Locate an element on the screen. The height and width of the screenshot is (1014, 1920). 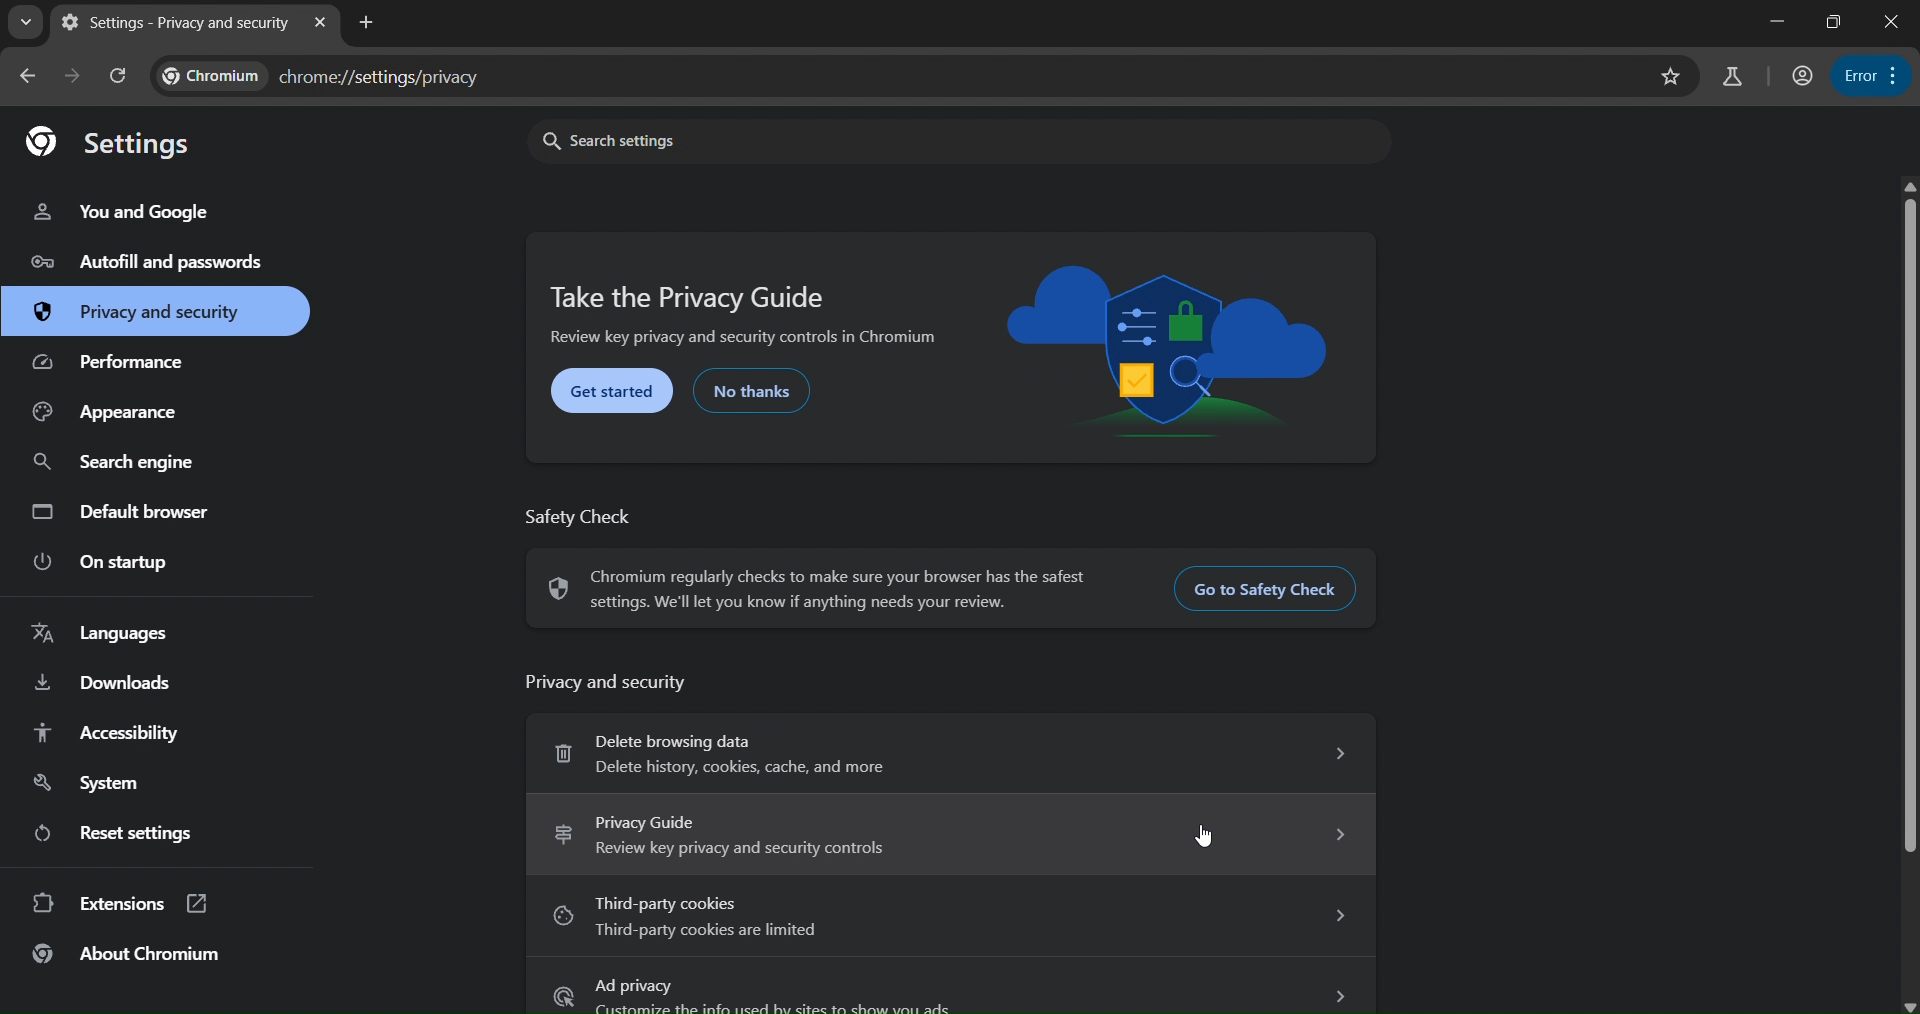
new tab is located at coordinates (368, 24).